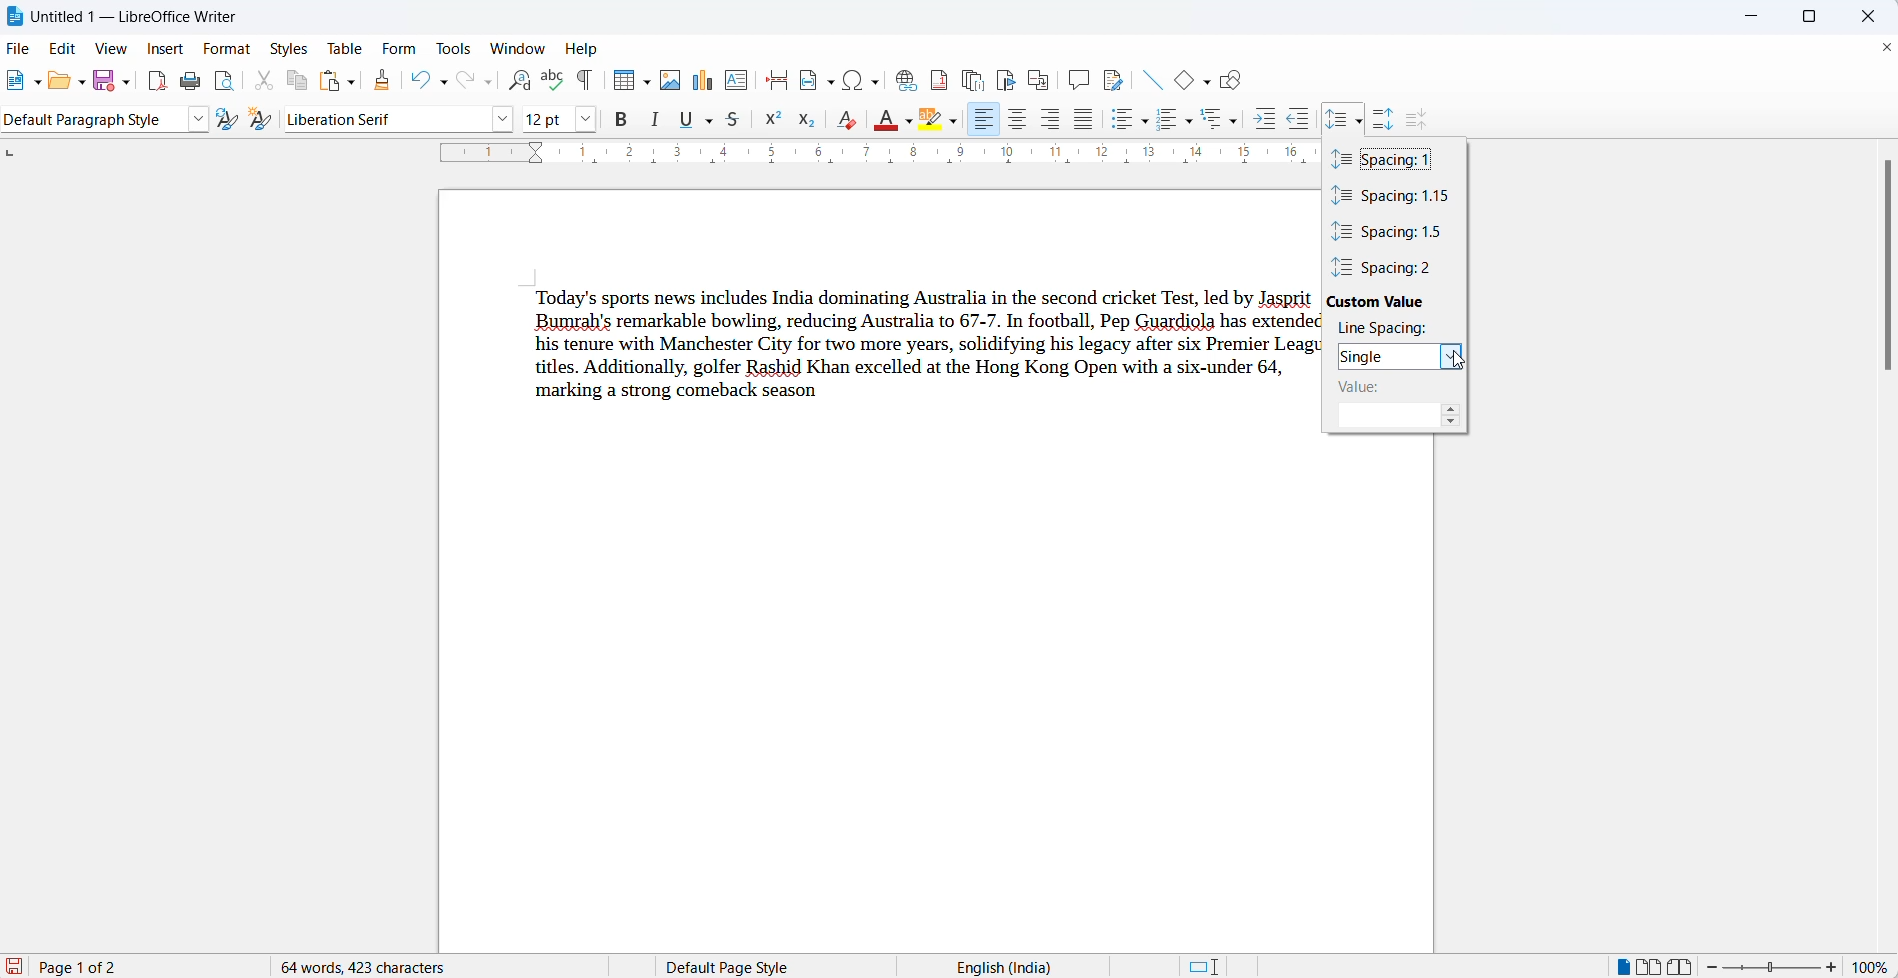  I want to click on format, so click(230, 46).